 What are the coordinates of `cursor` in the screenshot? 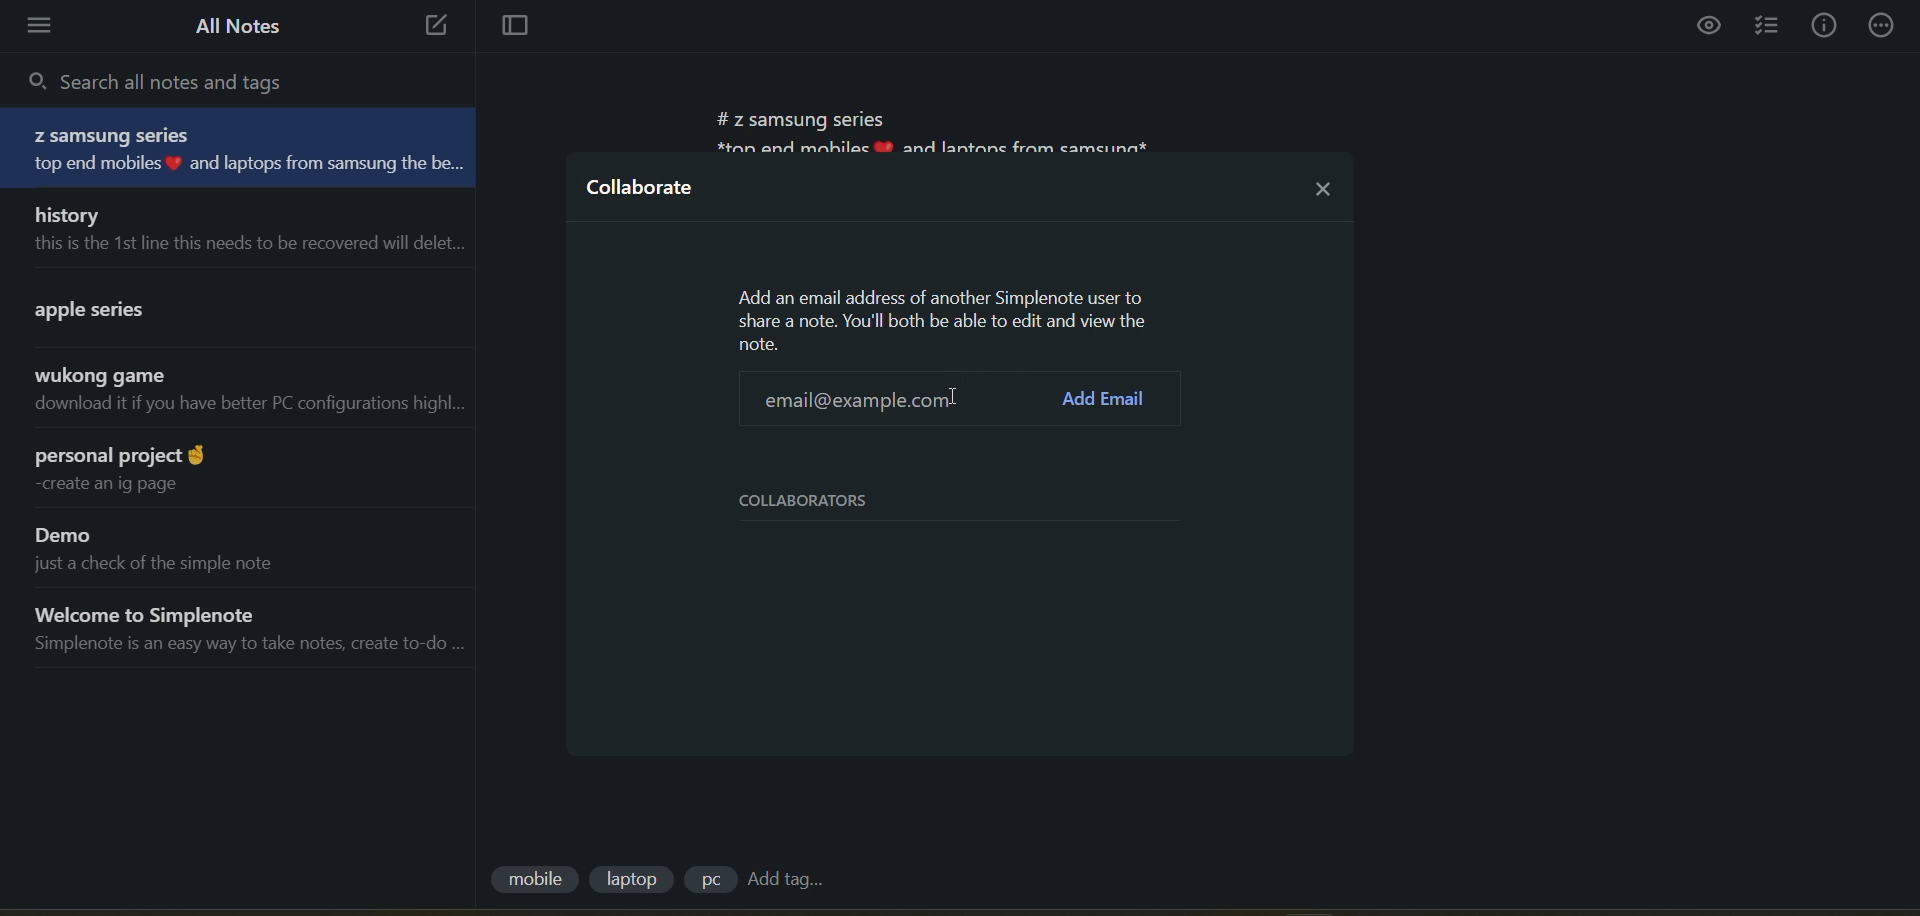 It's located at (847, 398).